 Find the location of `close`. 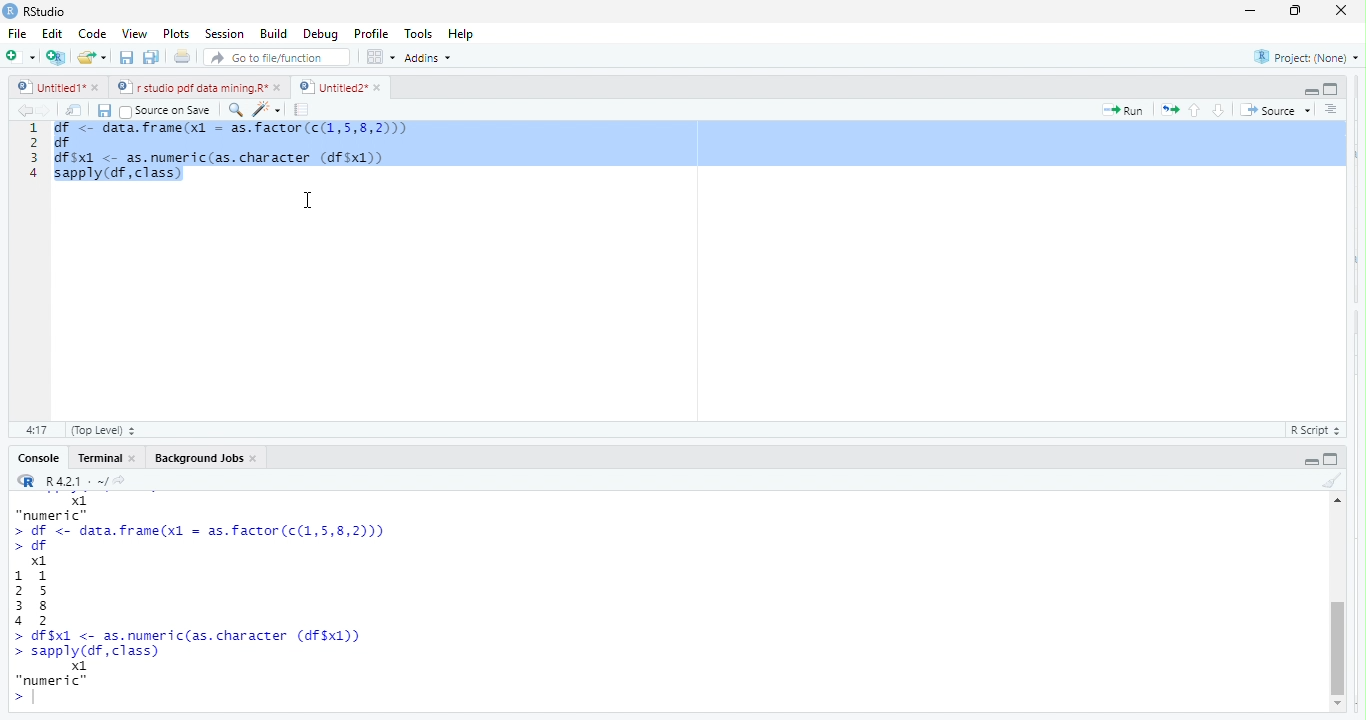

close is located at coordinates (381, 86).